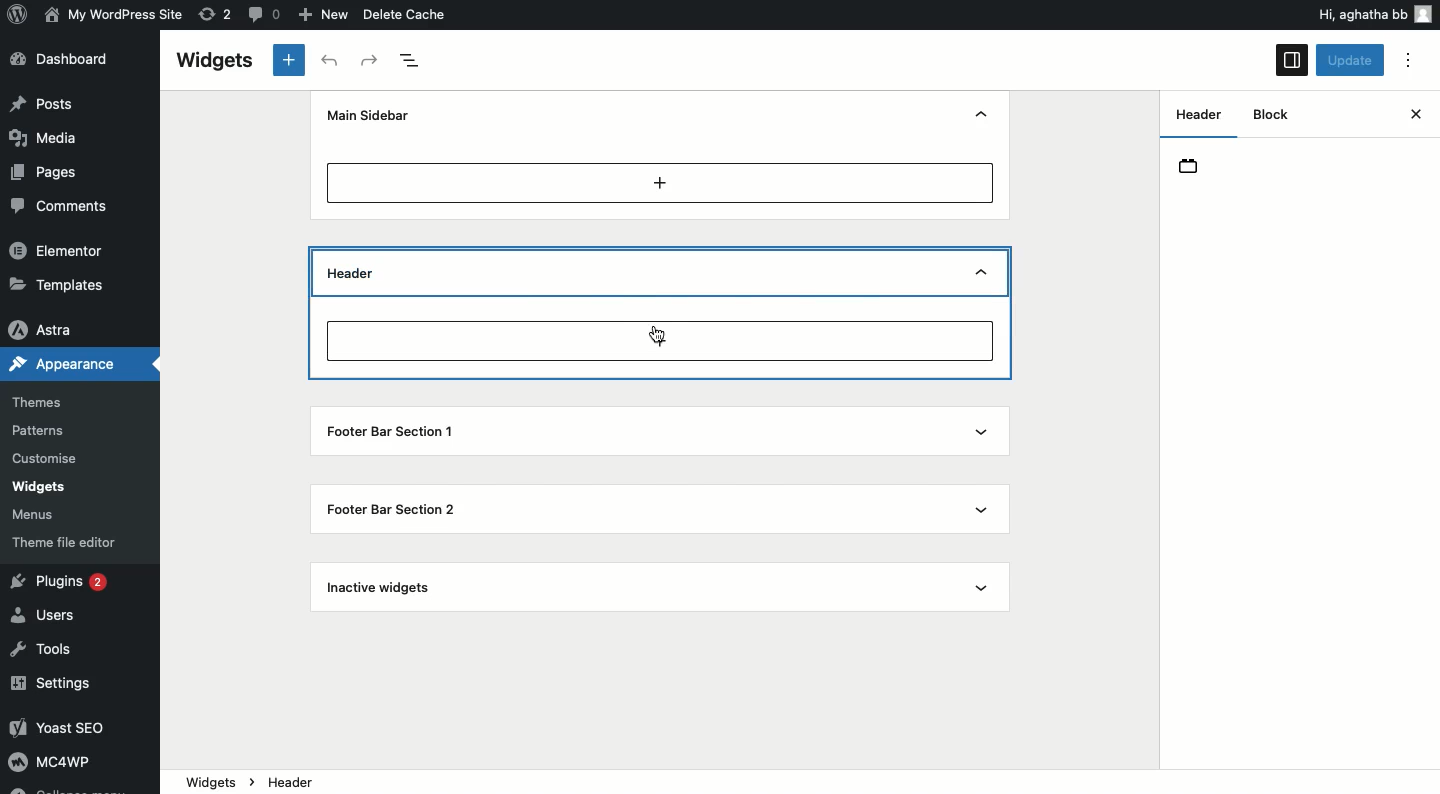  I want to click on MC4WP, so click(48, 760).